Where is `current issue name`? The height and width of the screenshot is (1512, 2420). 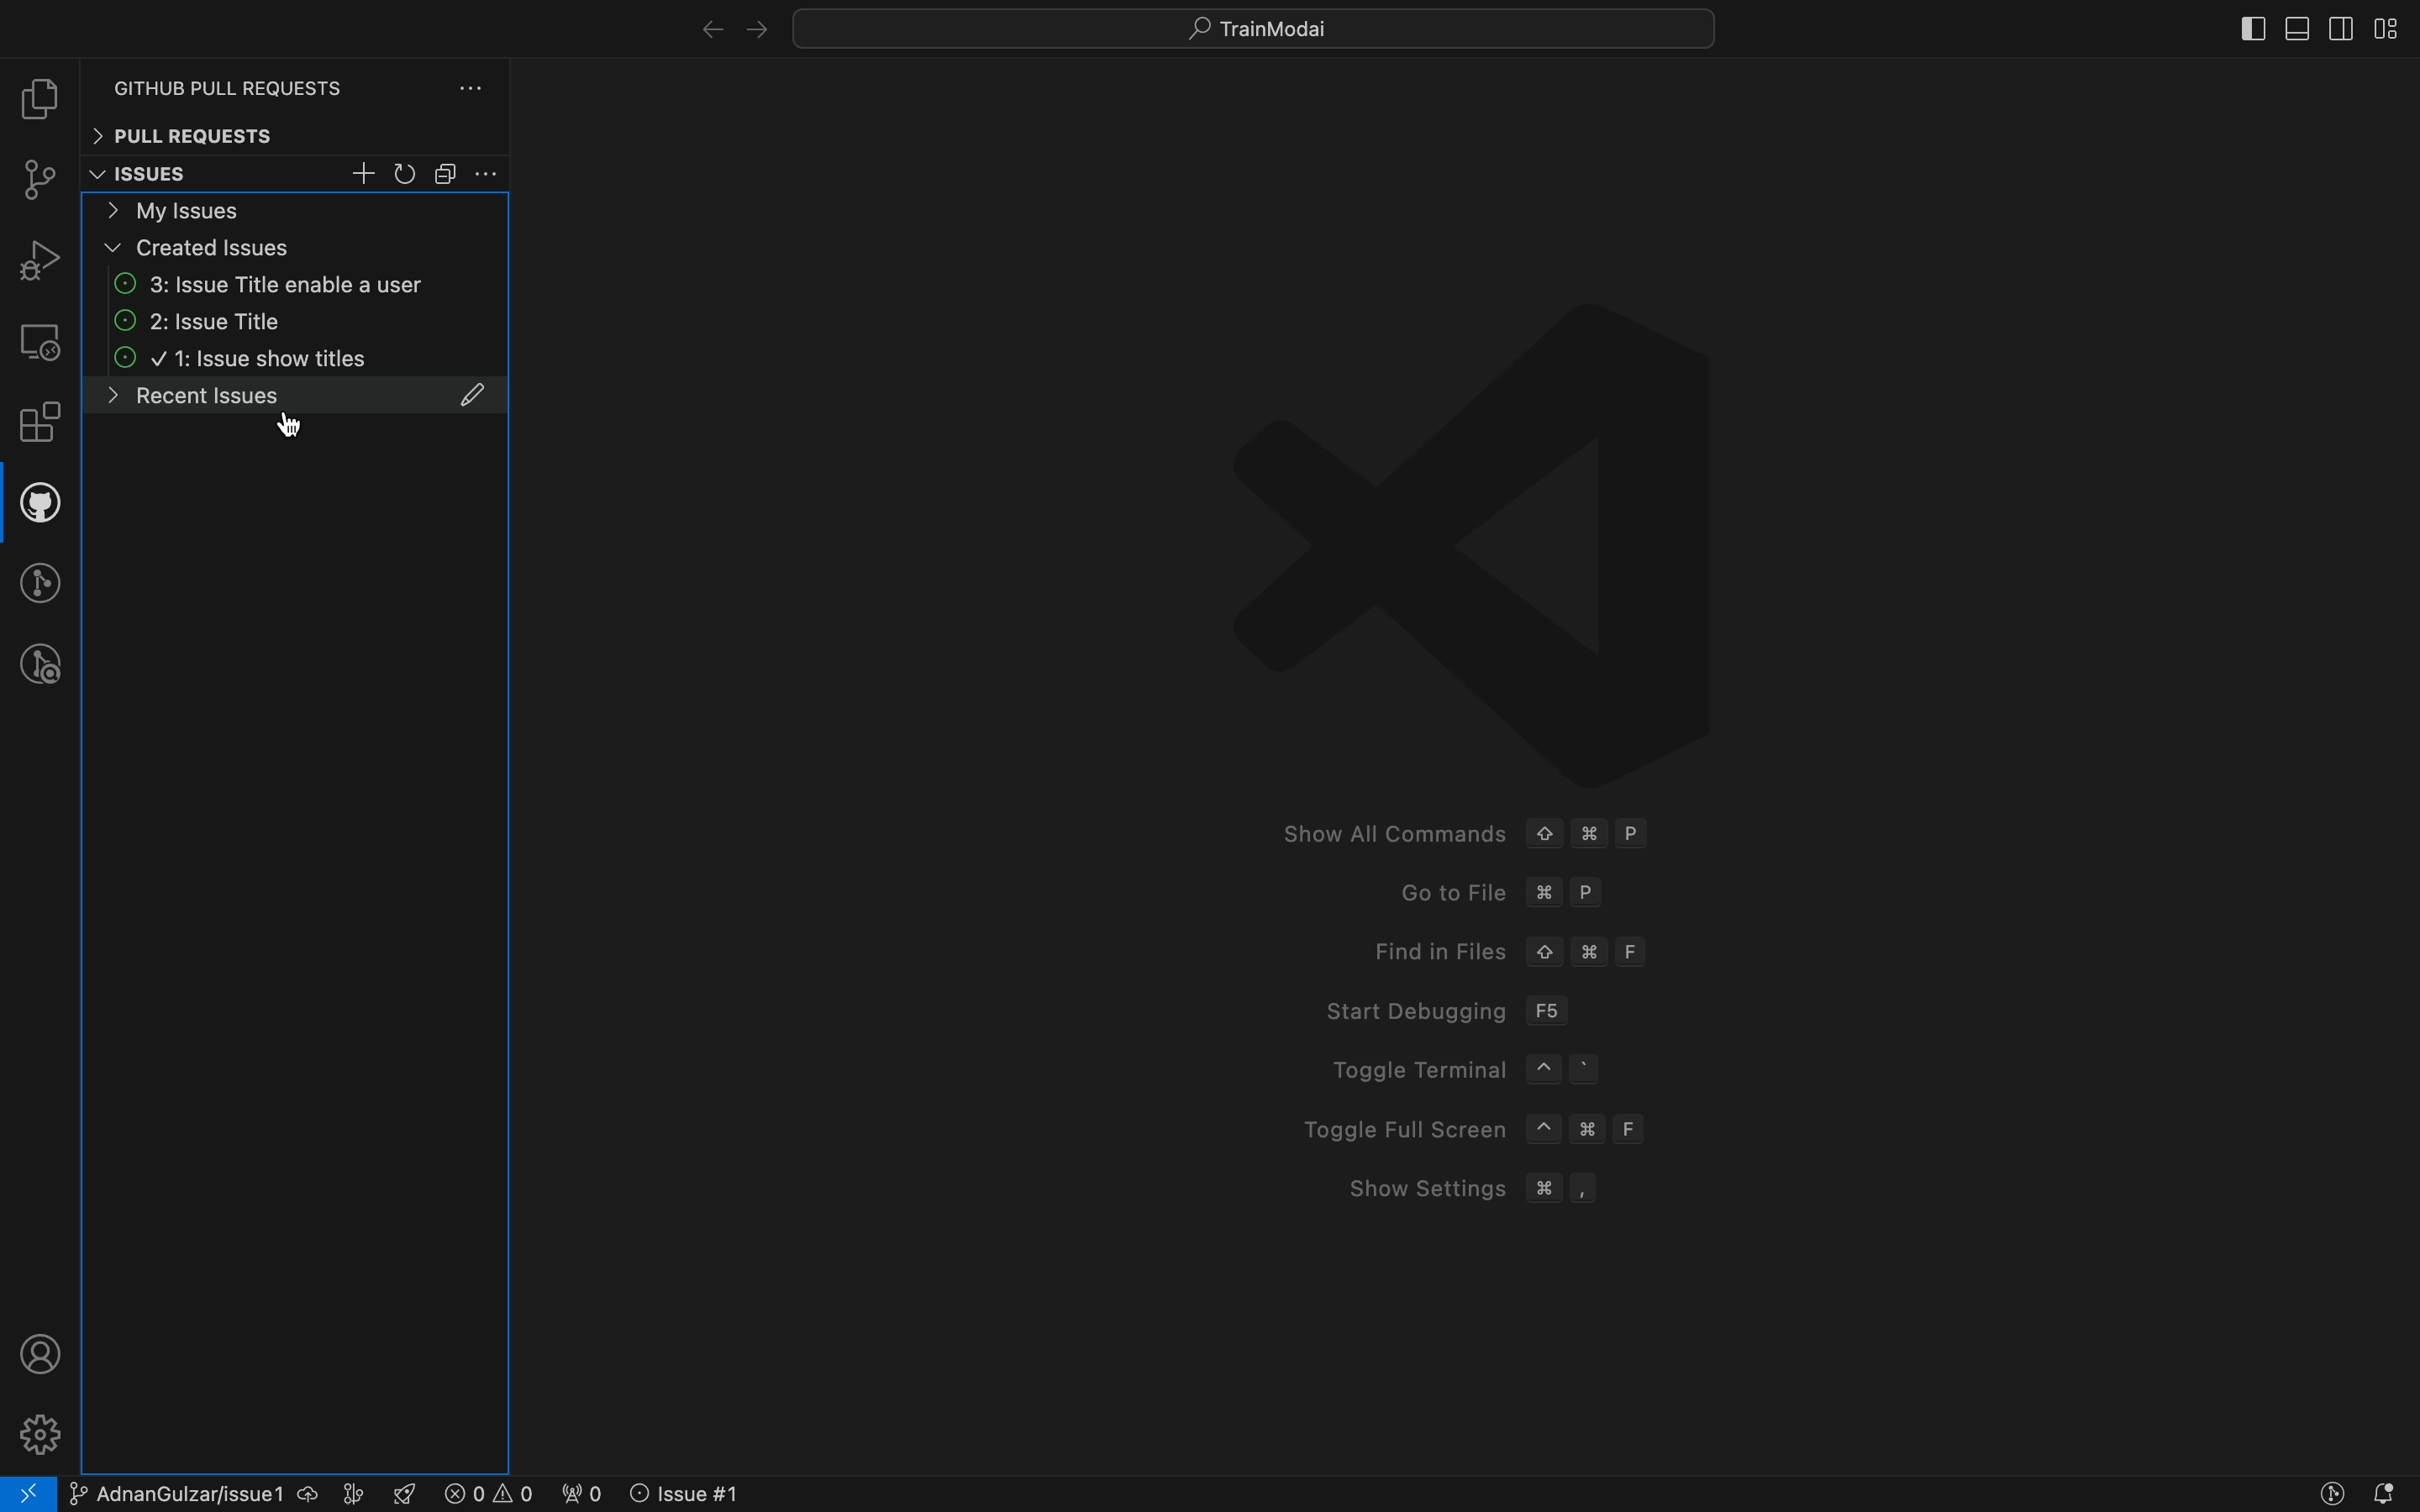 current issue name is located at coordinates (185, 1496).